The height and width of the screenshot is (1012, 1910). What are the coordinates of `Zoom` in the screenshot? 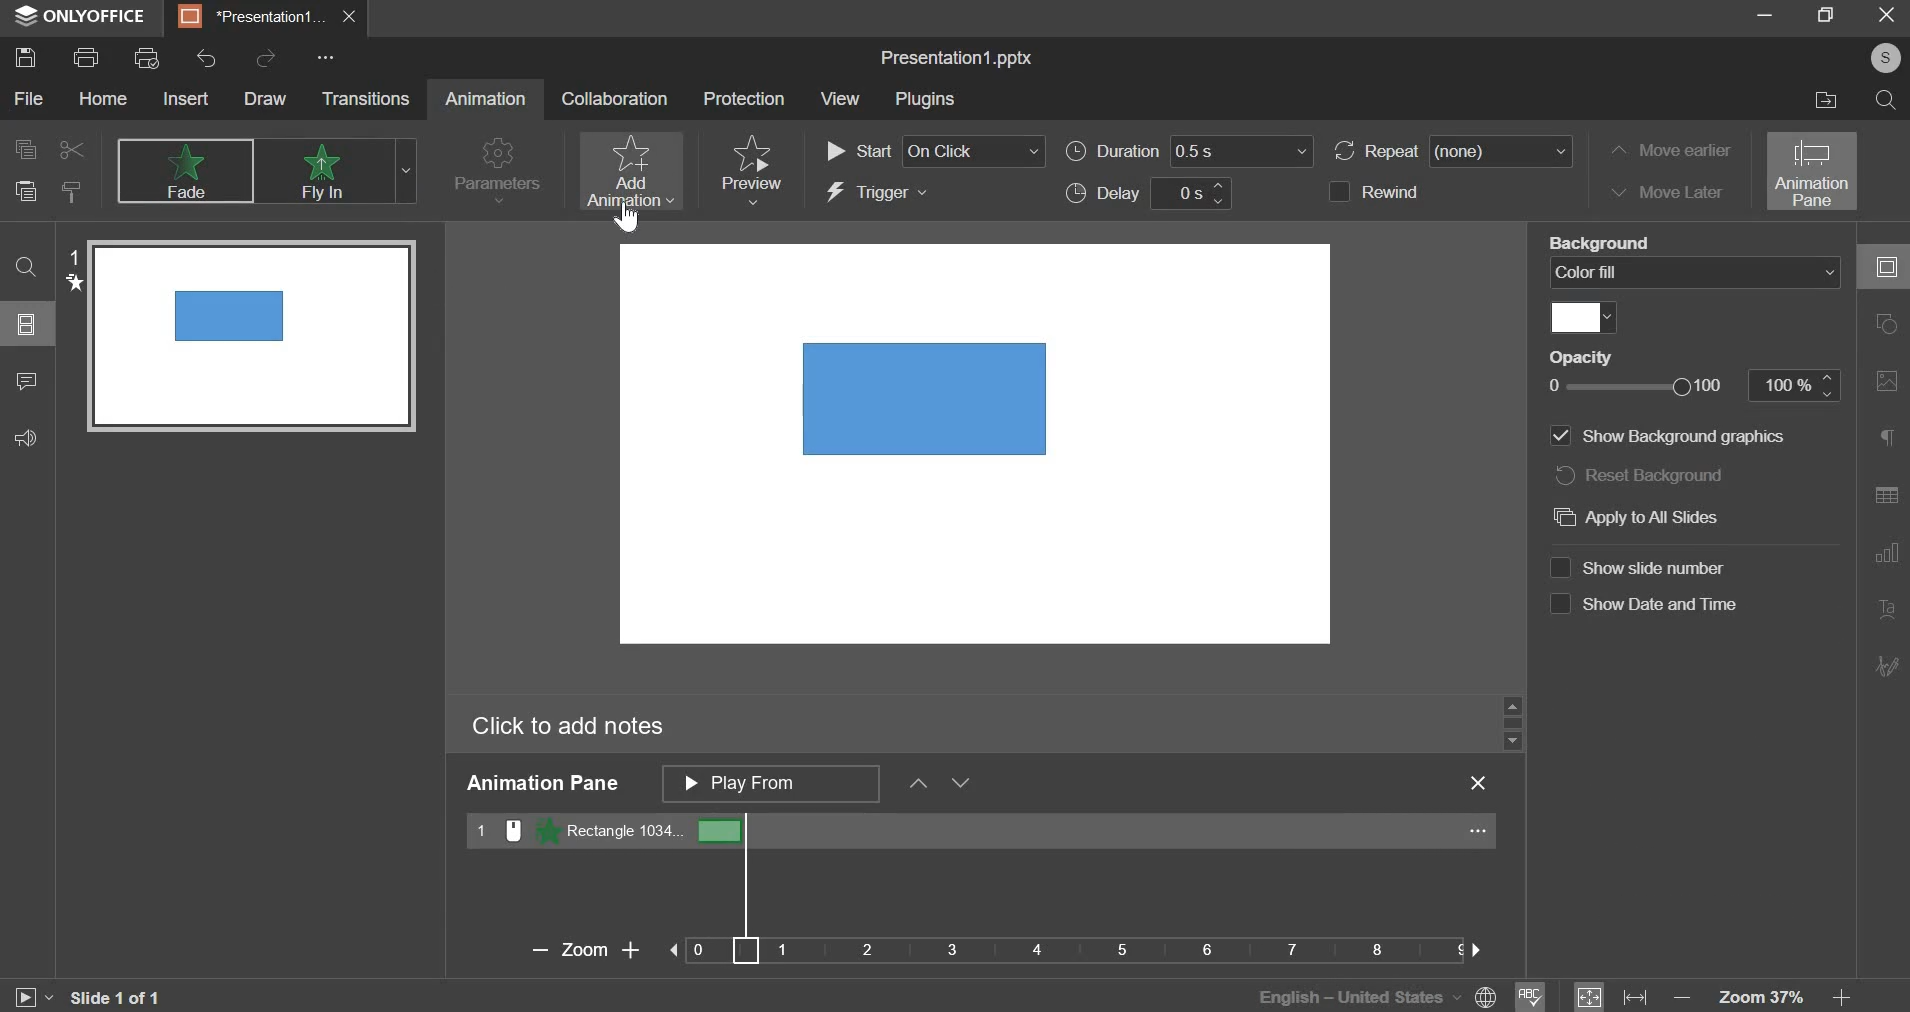 It's located at (583, 950).